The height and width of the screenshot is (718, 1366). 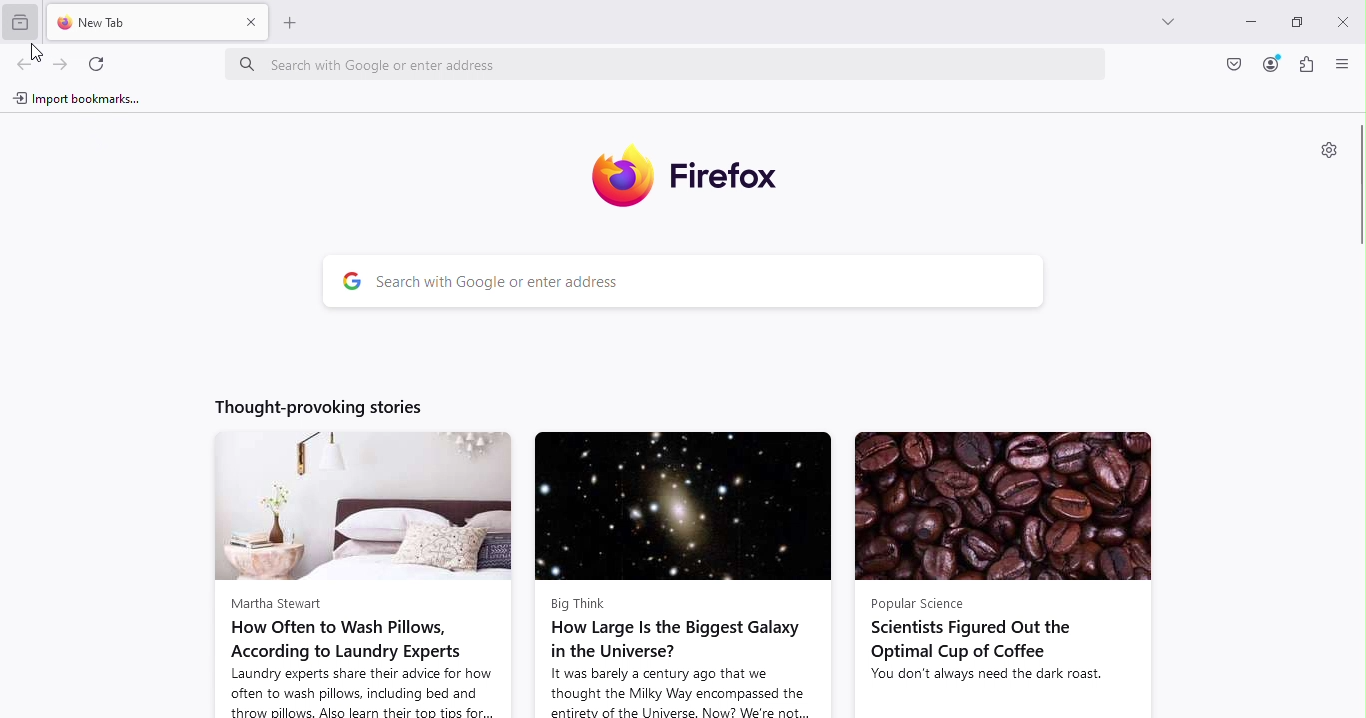 What do you see at coordinates (1248, 23) in the screenshot?
I see `Minimize` at bounding box center [1248, 23].